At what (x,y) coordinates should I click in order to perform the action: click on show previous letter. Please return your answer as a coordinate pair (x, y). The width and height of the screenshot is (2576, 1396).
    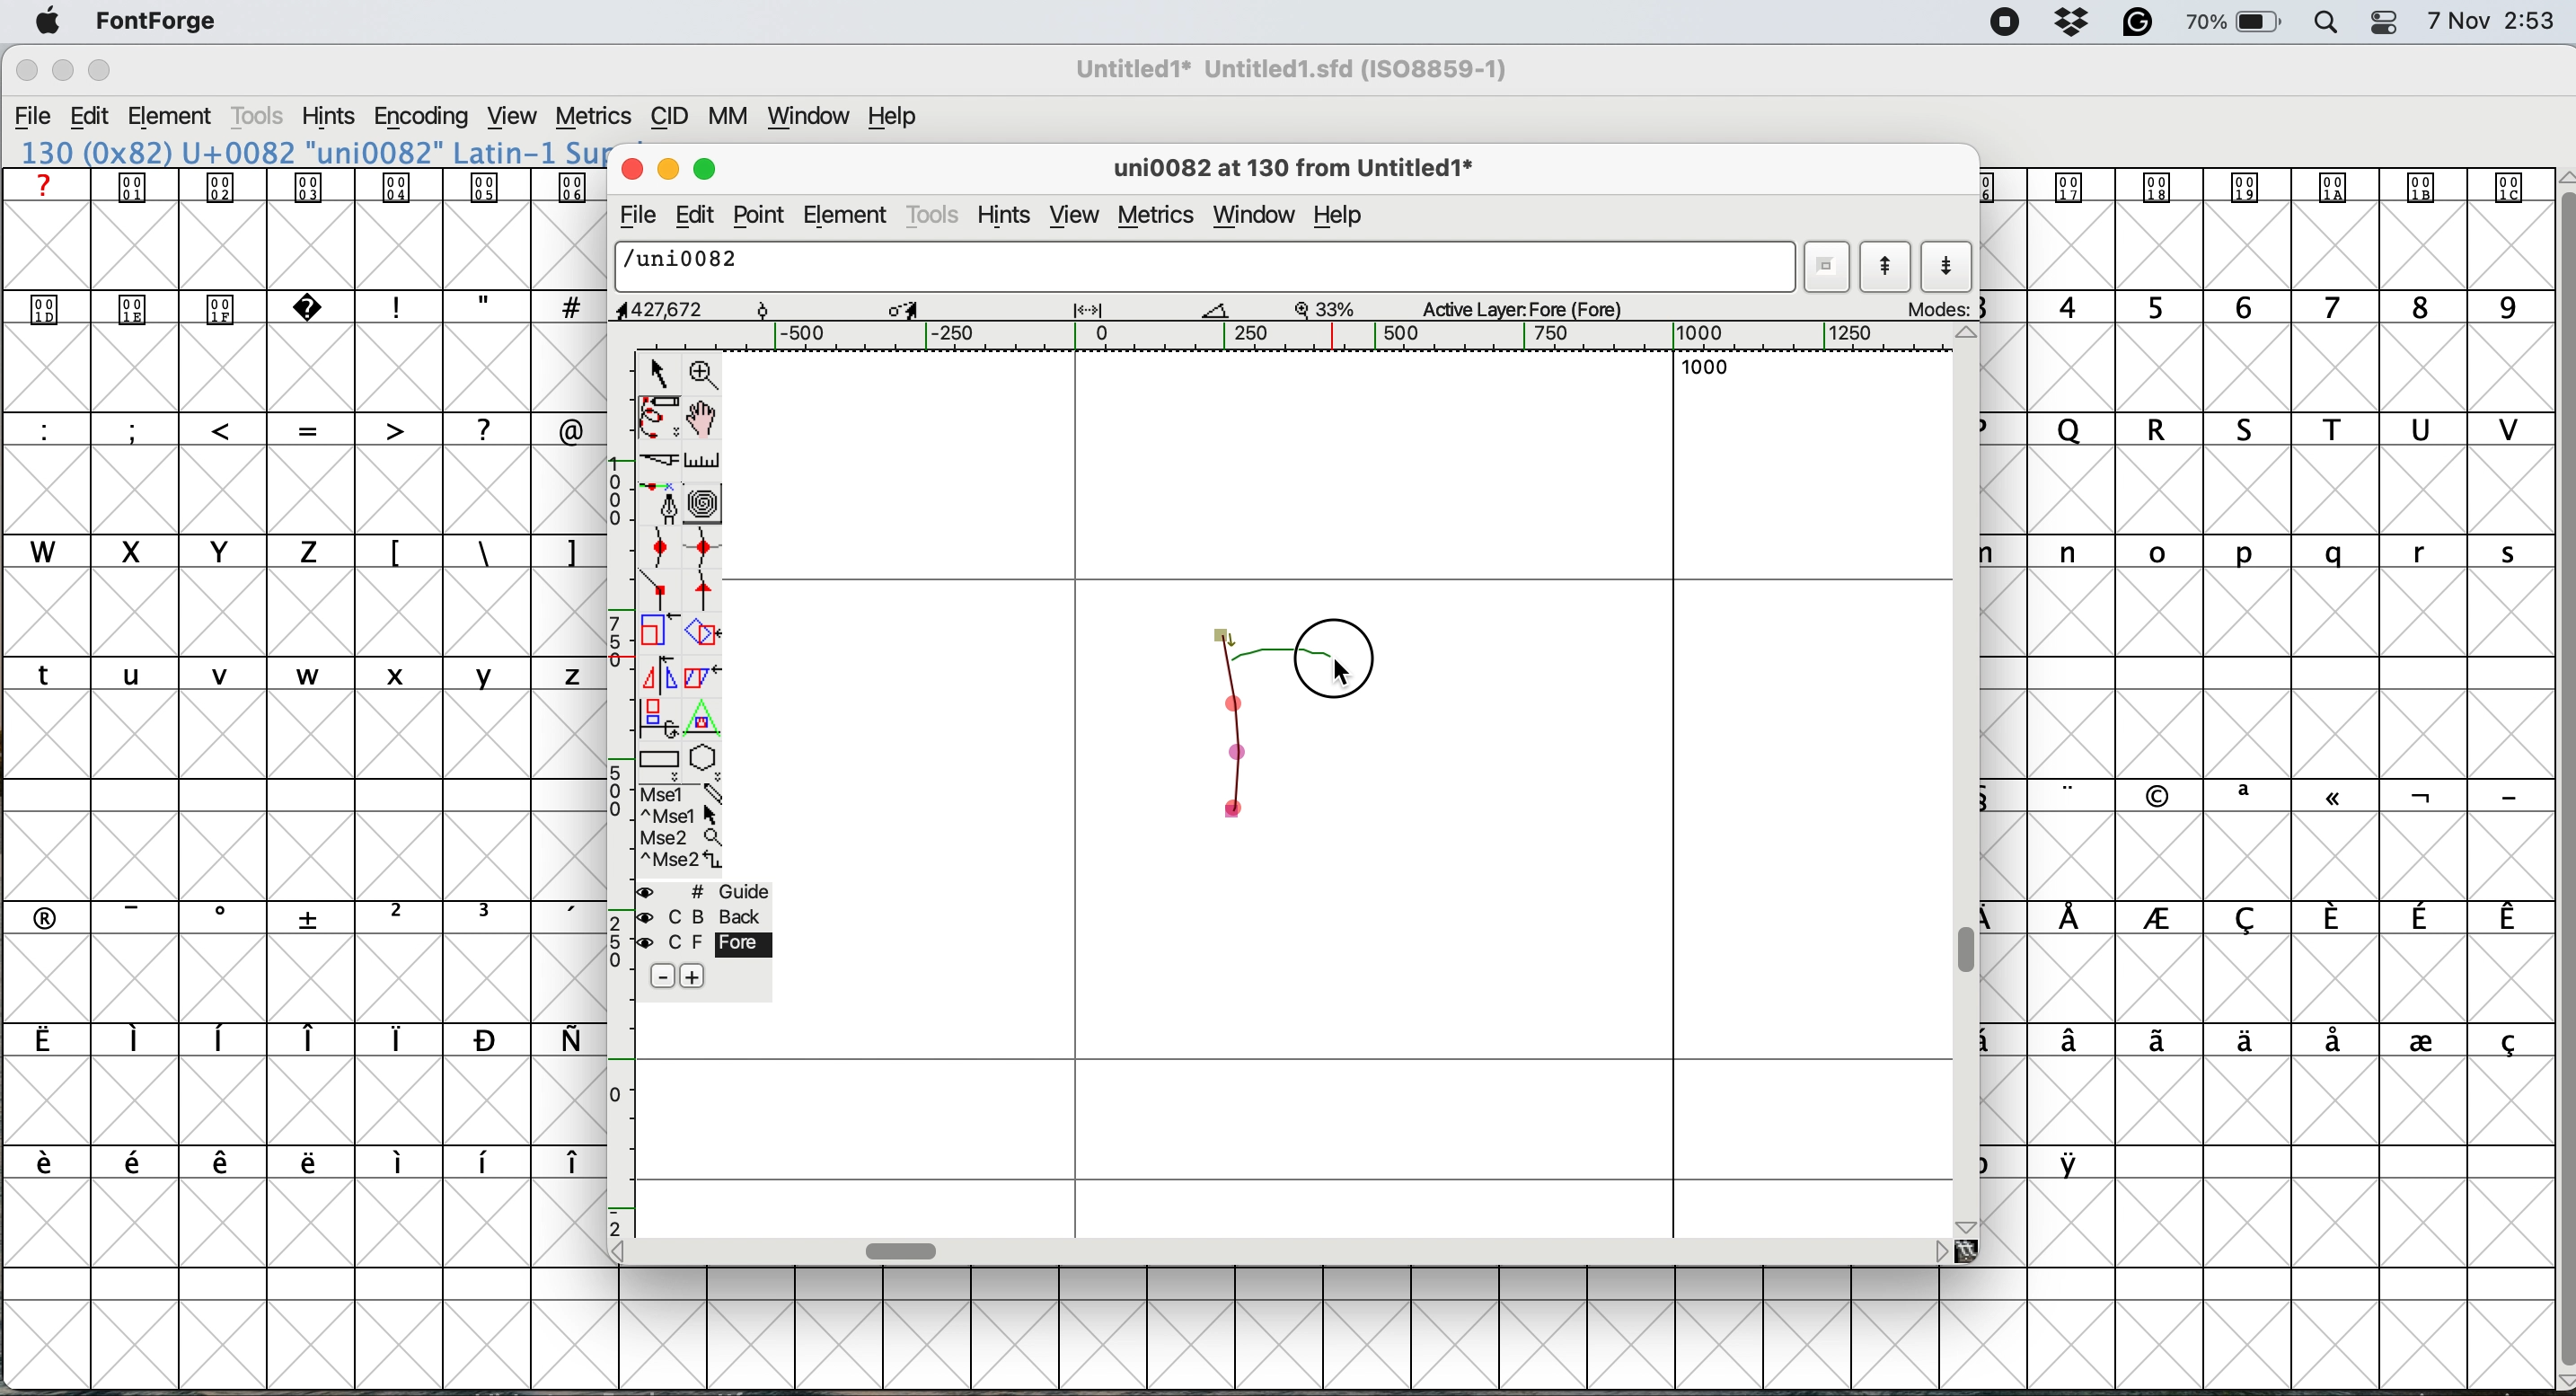
    Looking at the image, I should click on (1886, 266).